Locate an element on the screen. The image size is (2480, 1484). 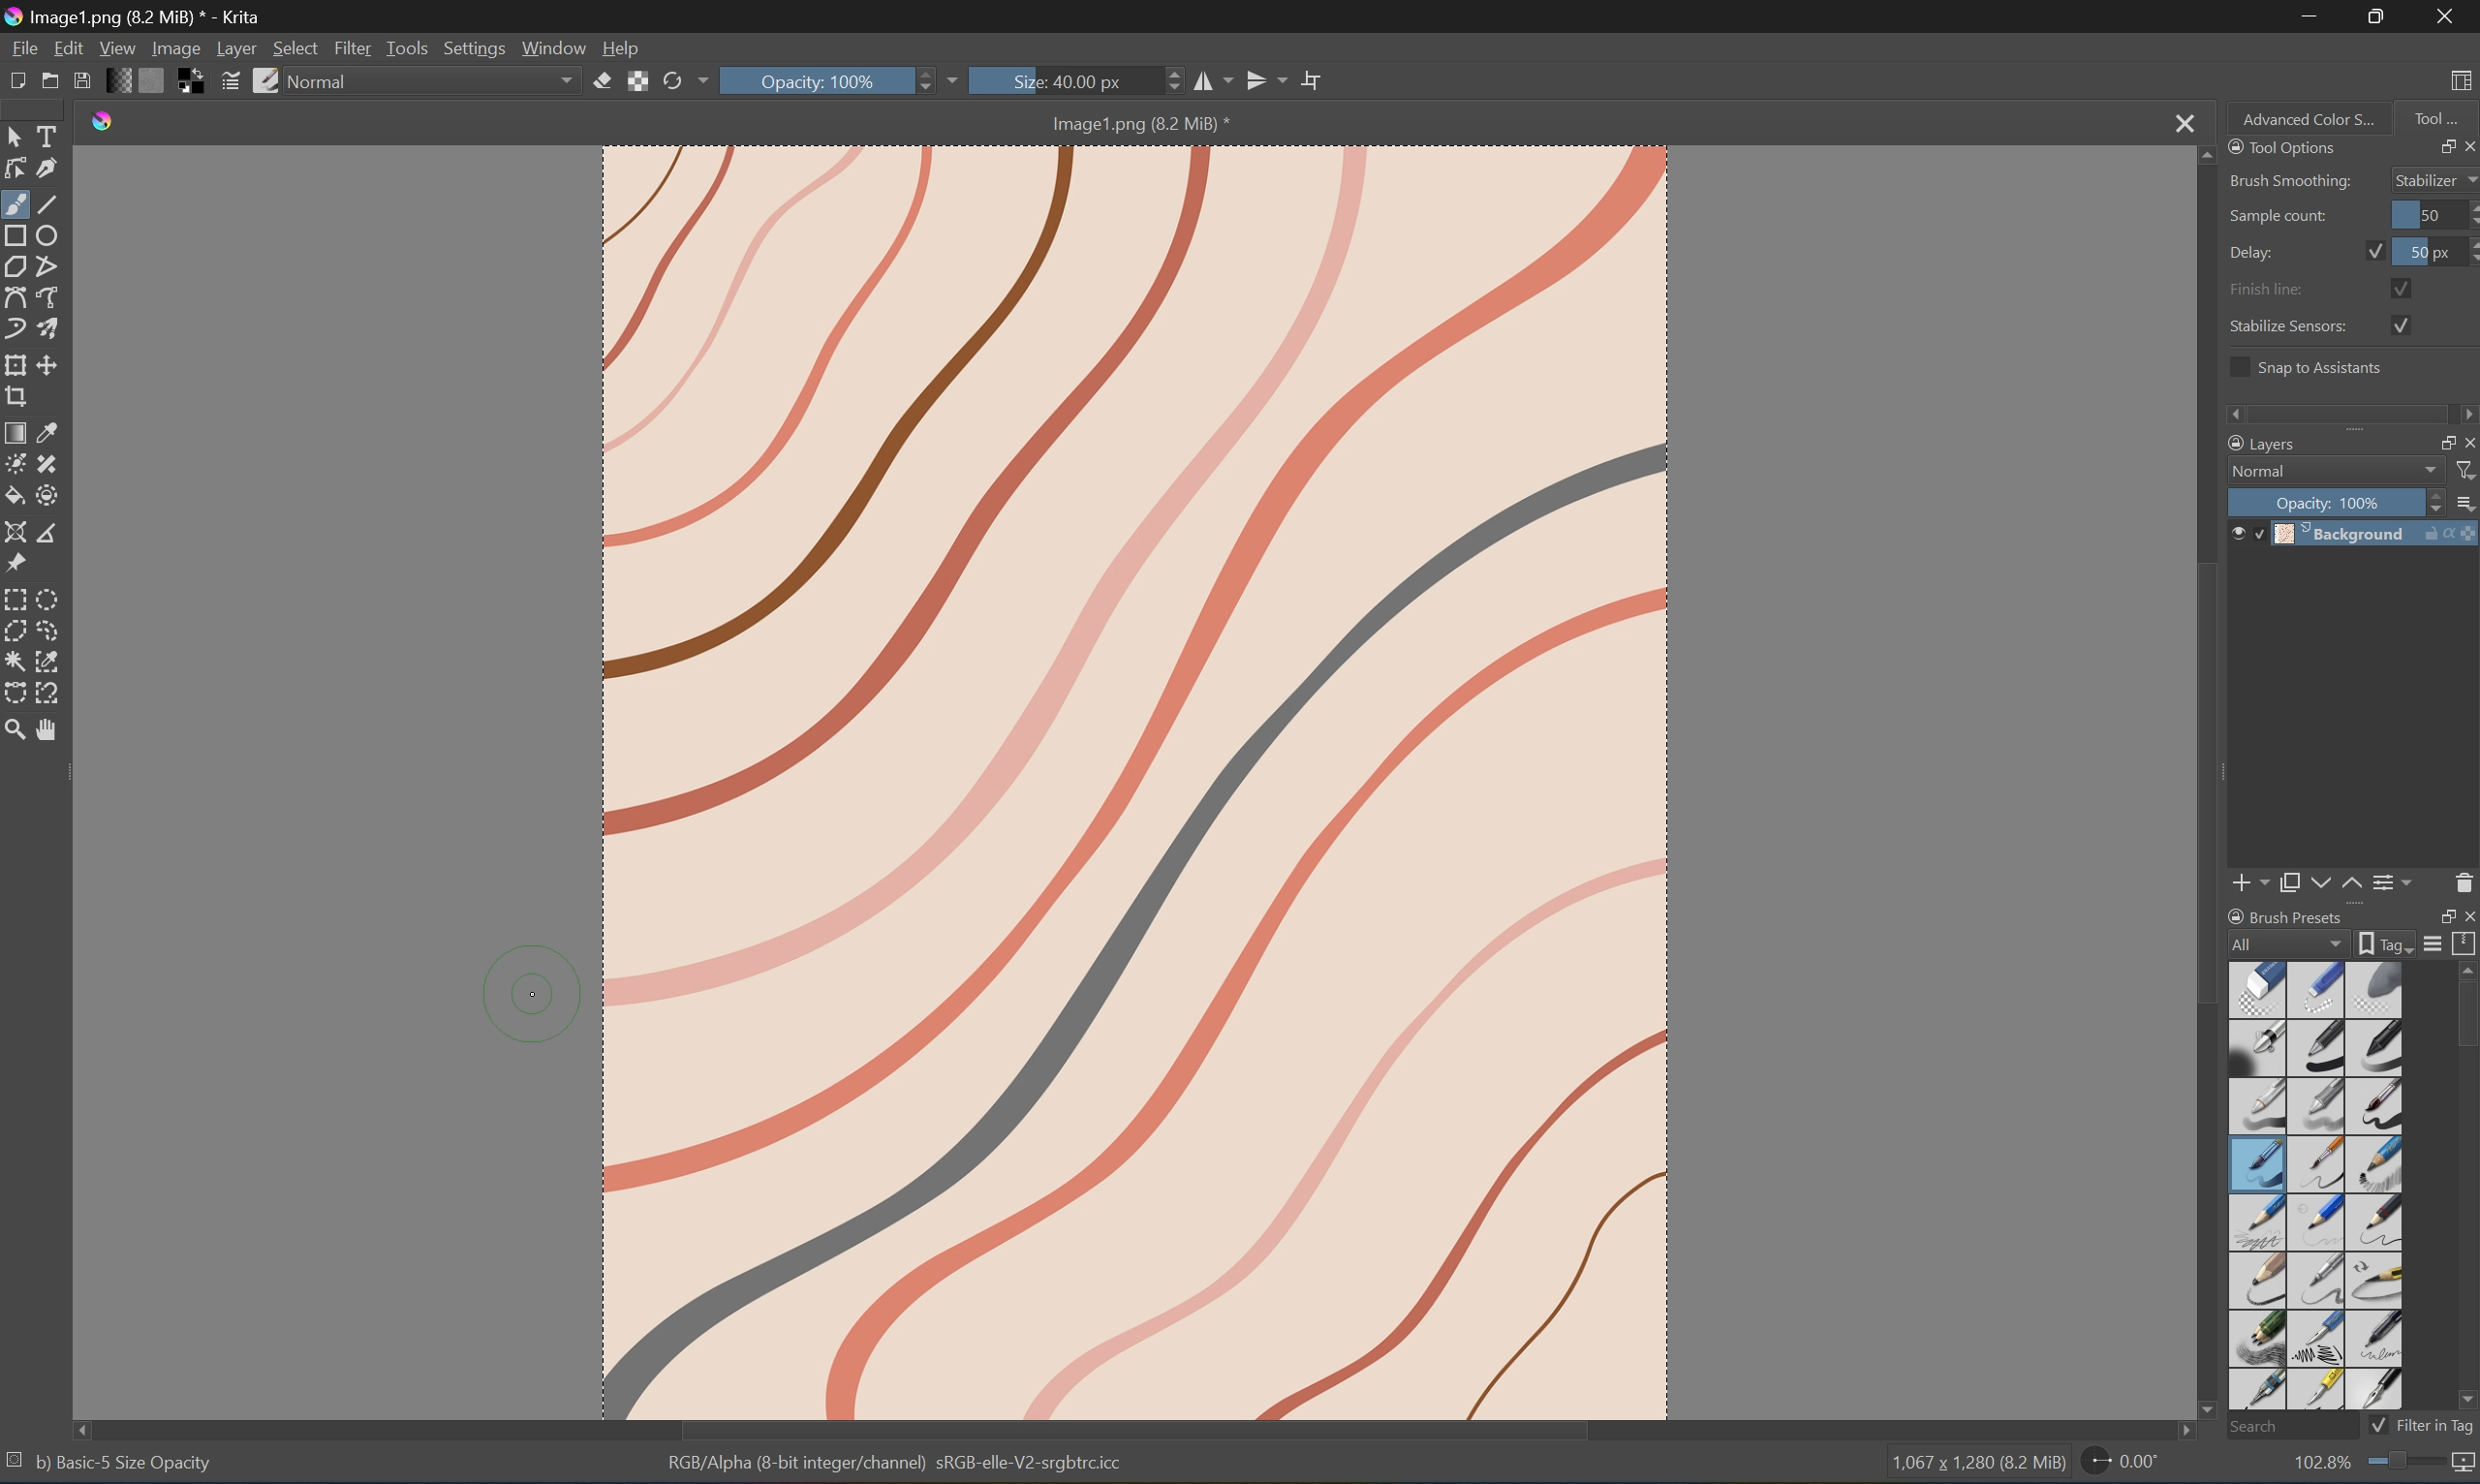
Krita is located at coordinates (104, 123).